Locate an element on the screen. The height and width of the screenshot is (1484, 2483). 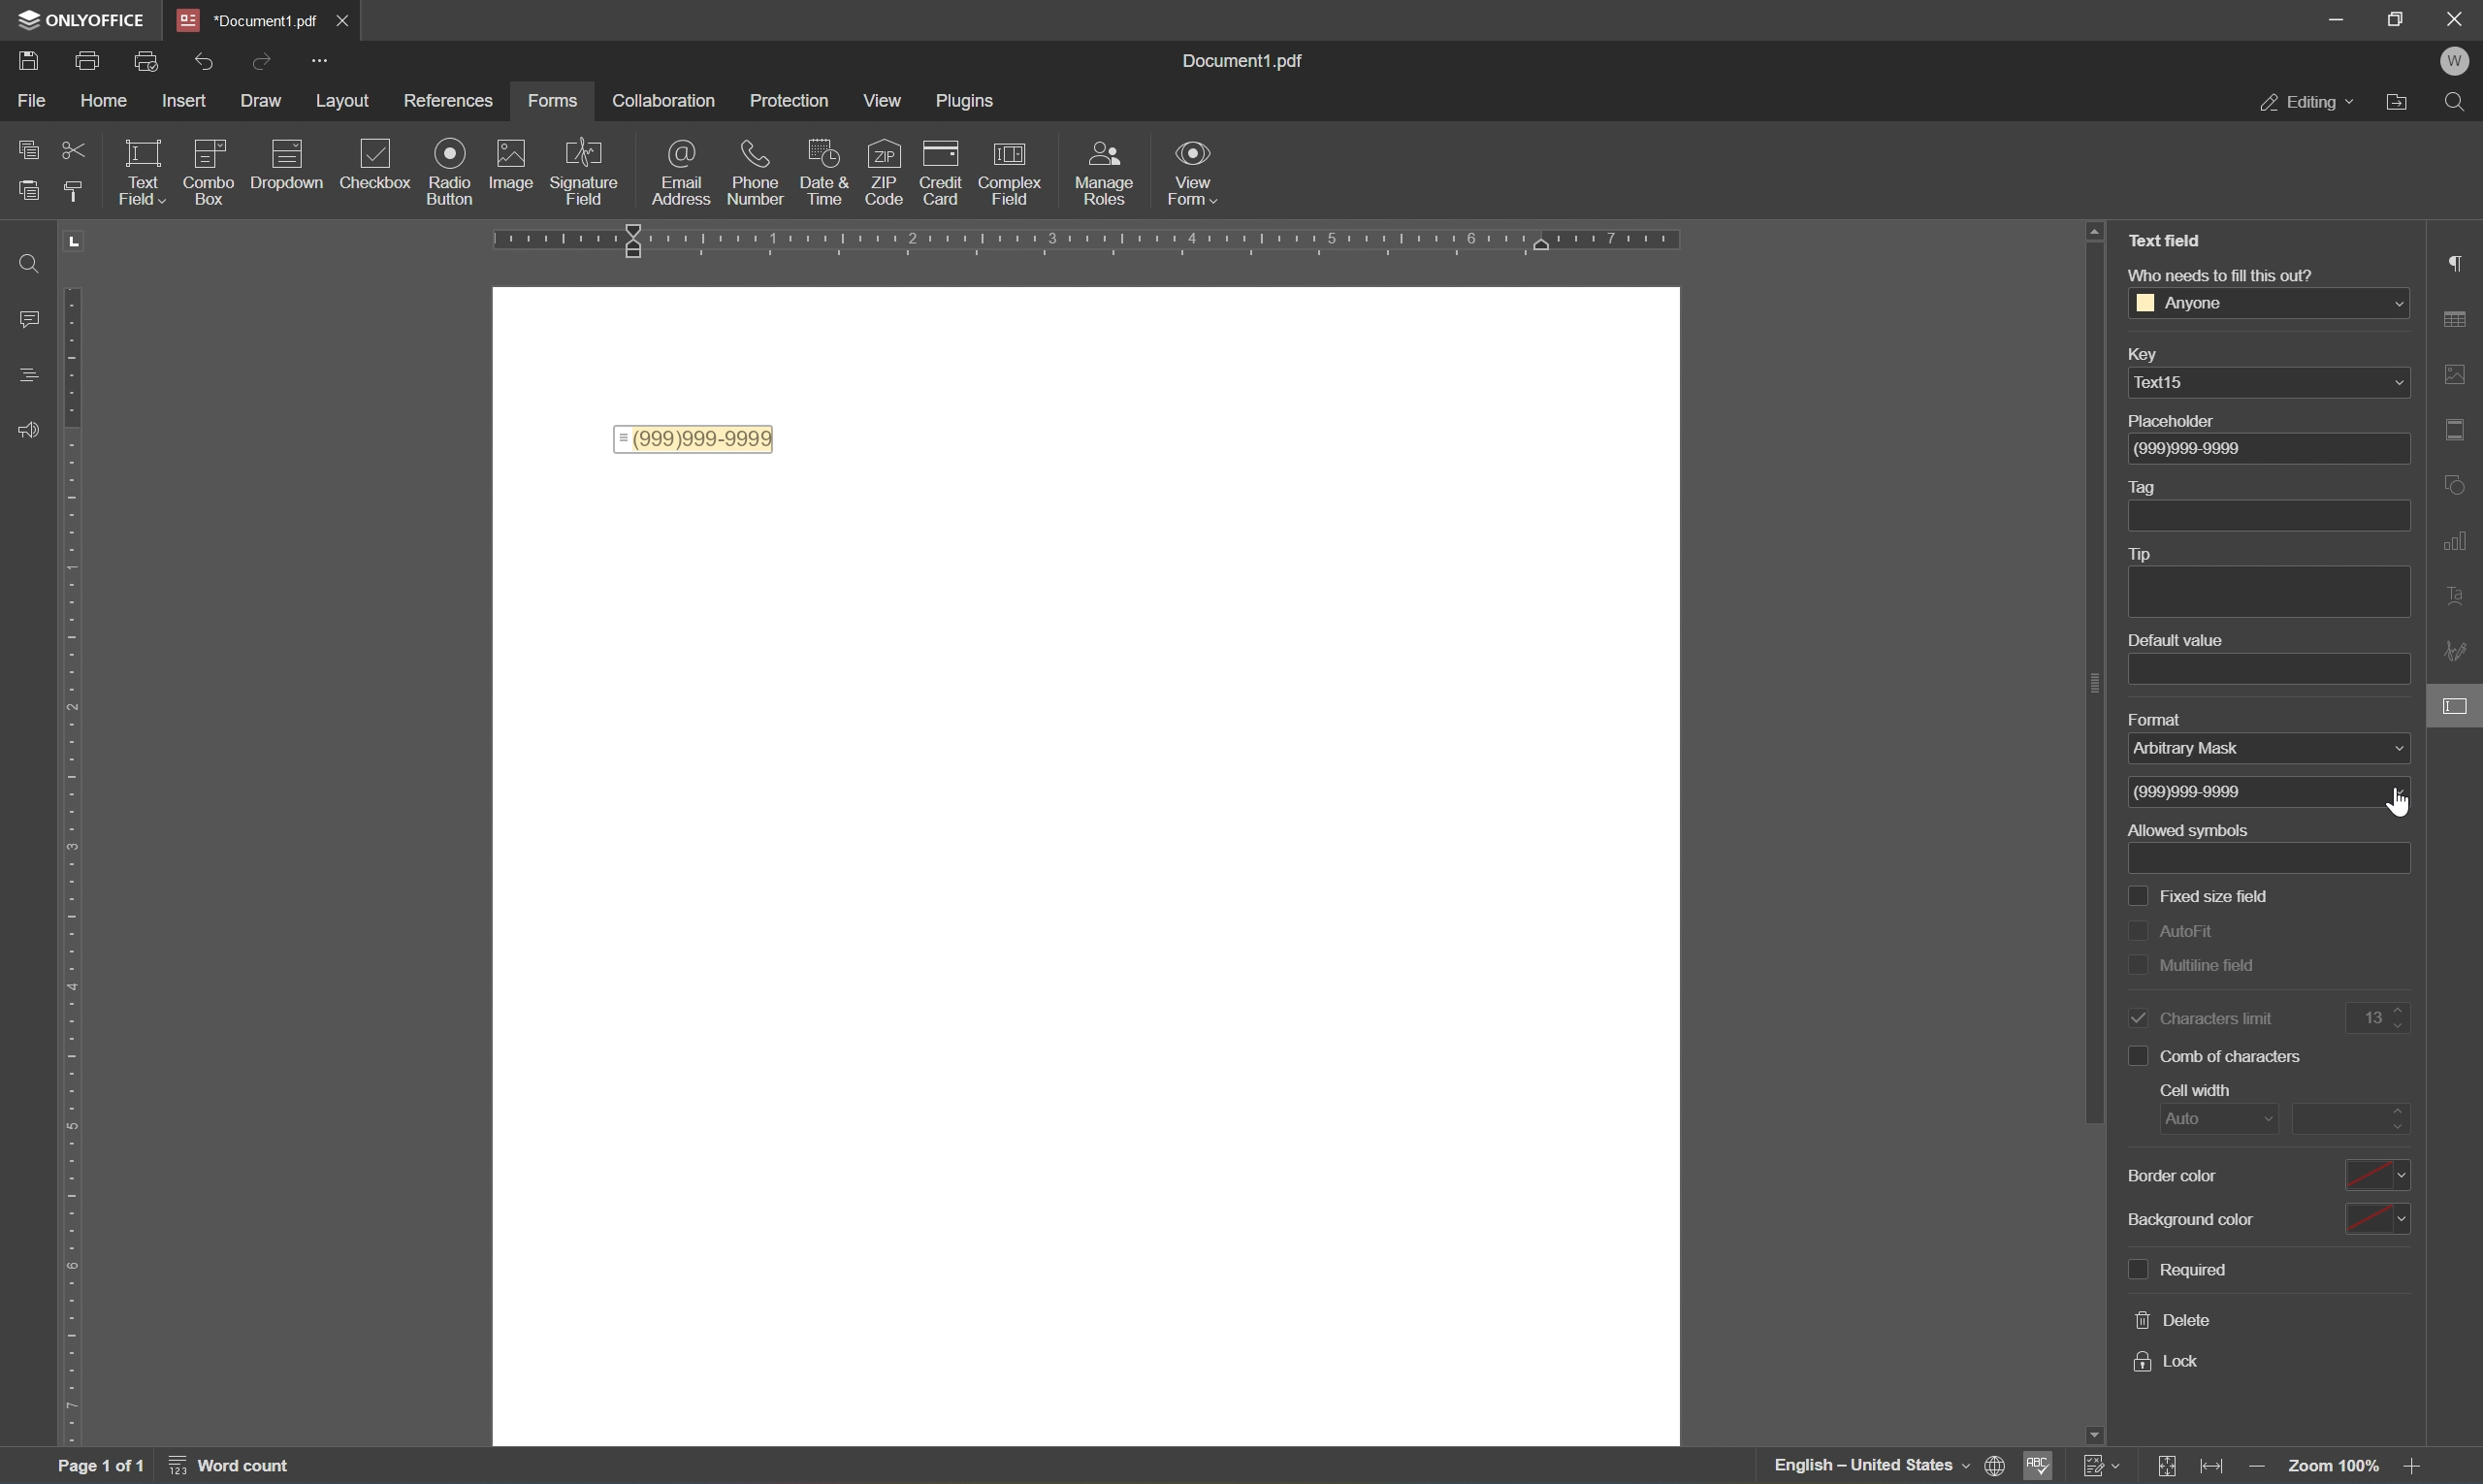
cursor is located at coordinates (2405, 803).